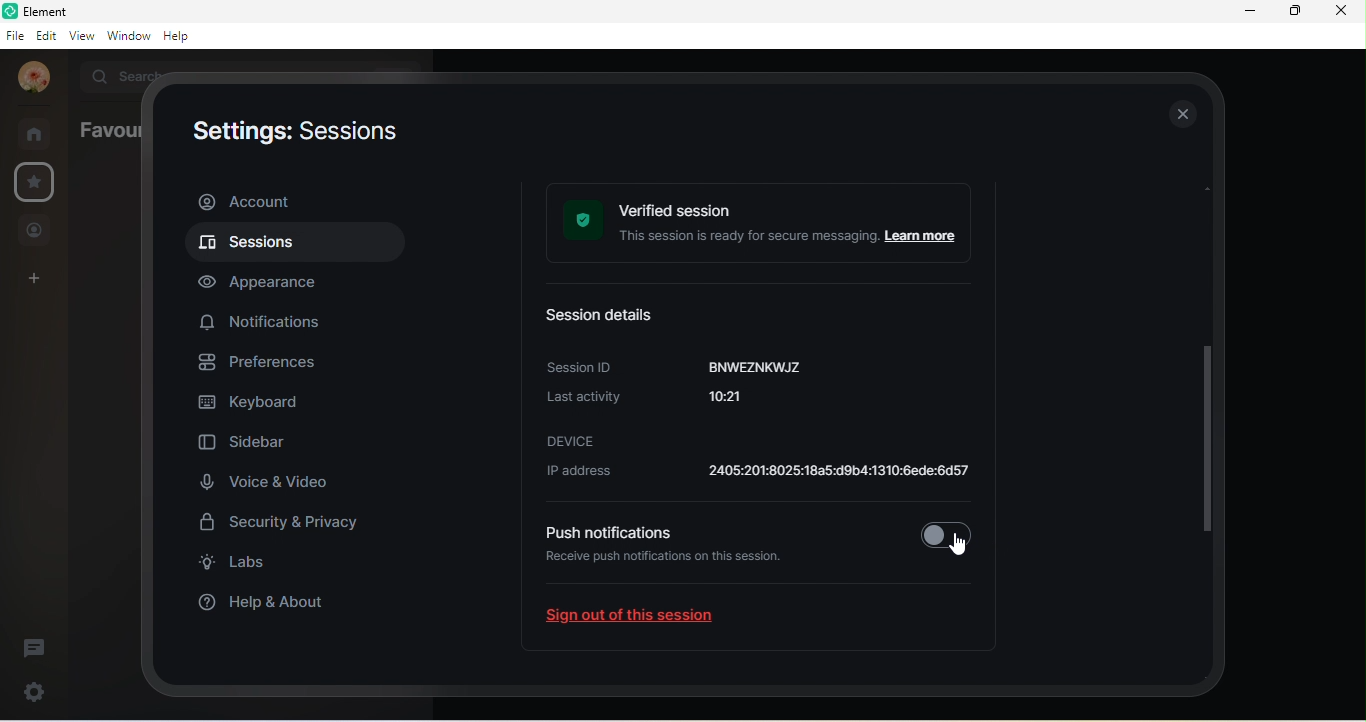  Describe the element at coordinates (33, 77) in the screenshot. I see `account` at that location.